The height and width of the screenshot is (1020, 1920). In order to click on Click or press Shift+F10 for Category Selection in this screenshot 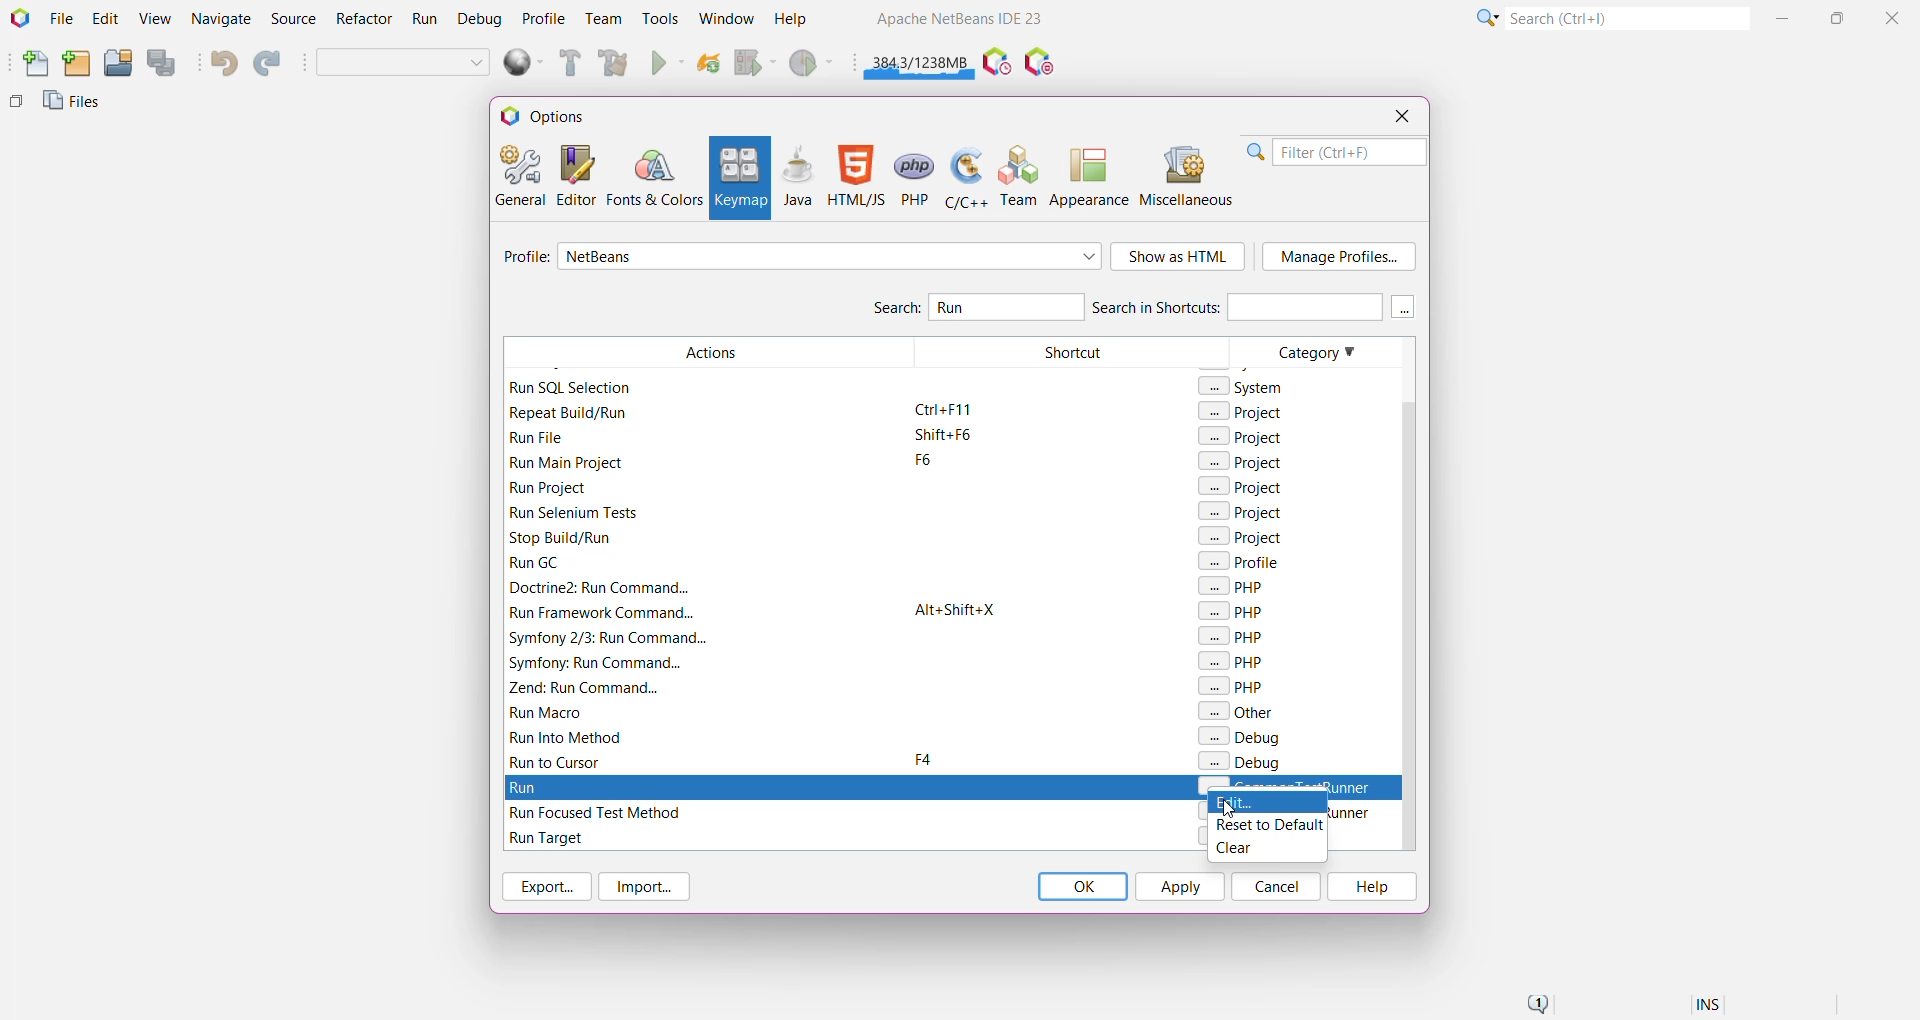, I will do `click(1485, 17)`.